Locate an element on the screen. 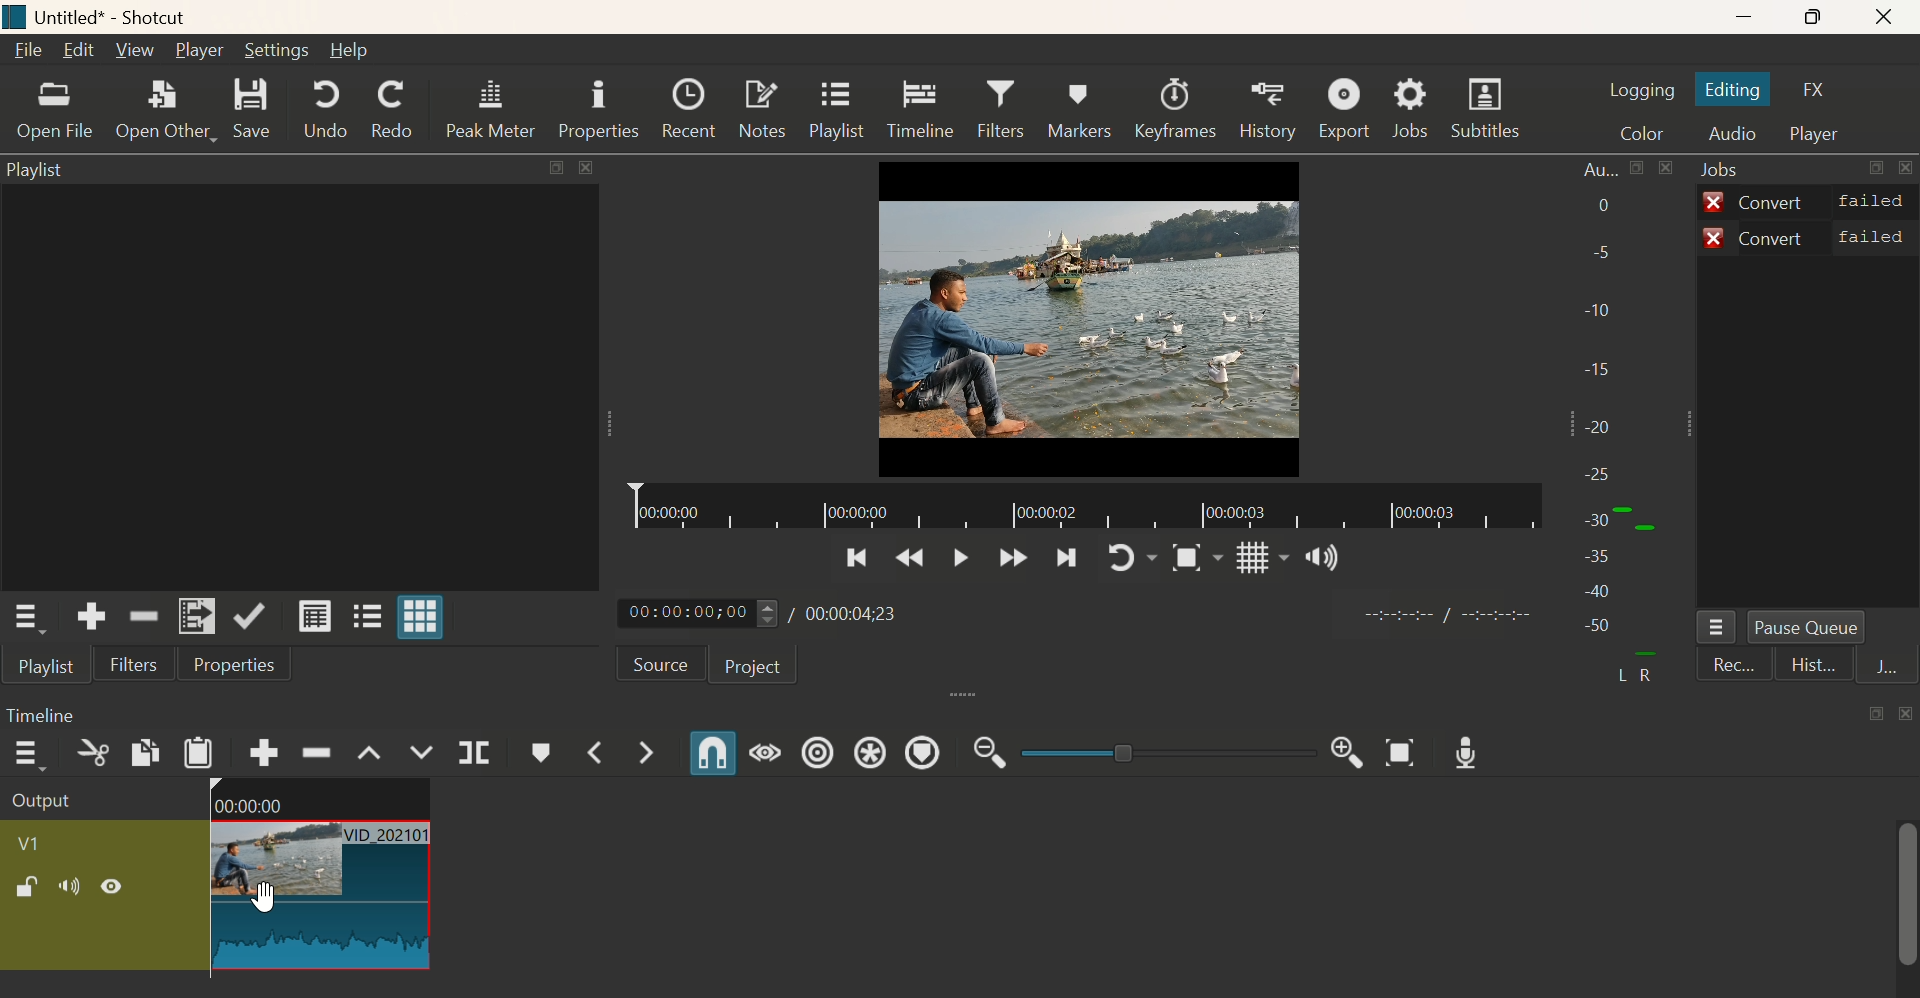  Forward is located at coordinates (1009, 559).